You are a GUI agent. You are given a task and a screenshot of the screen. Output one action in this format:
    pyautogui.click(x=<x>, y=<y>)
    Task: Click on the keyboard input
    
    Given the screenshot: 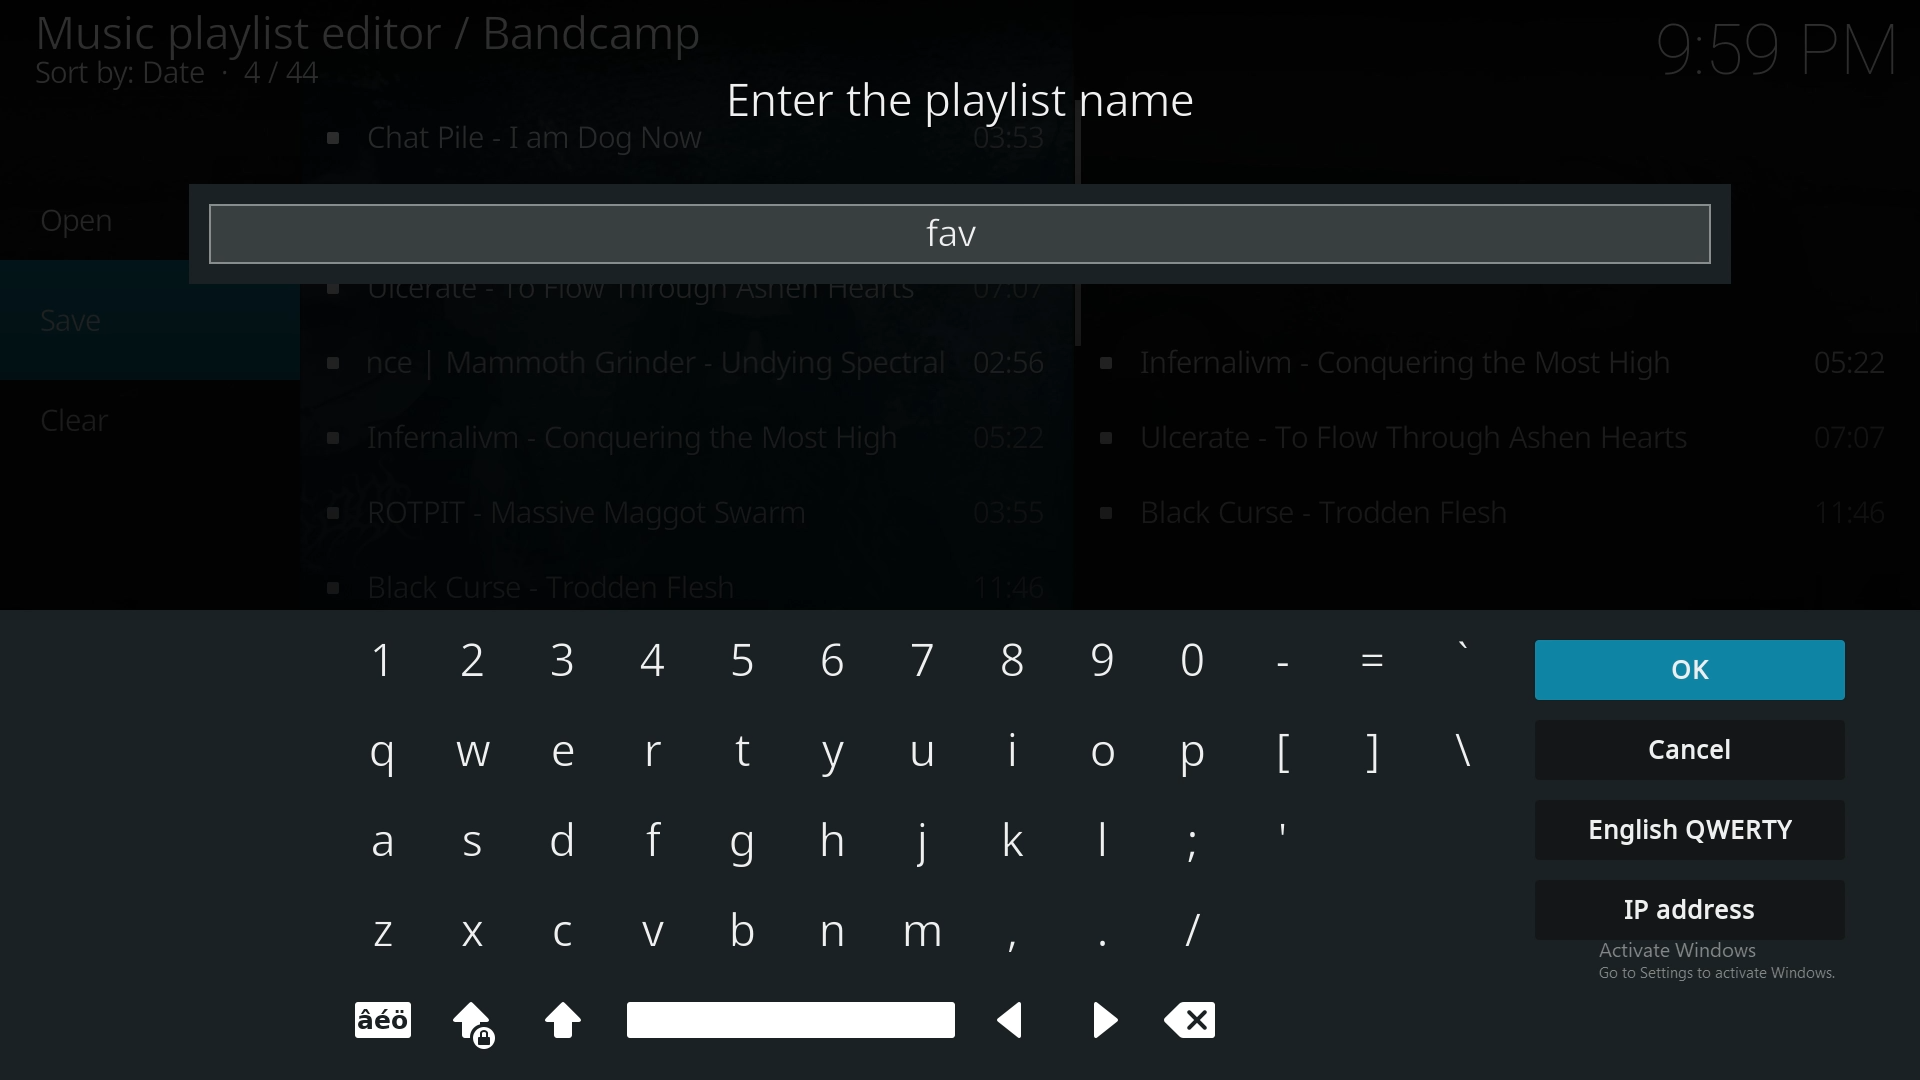 What is the action you would take?
    pyautogui.click(x=1475, y=761)
    